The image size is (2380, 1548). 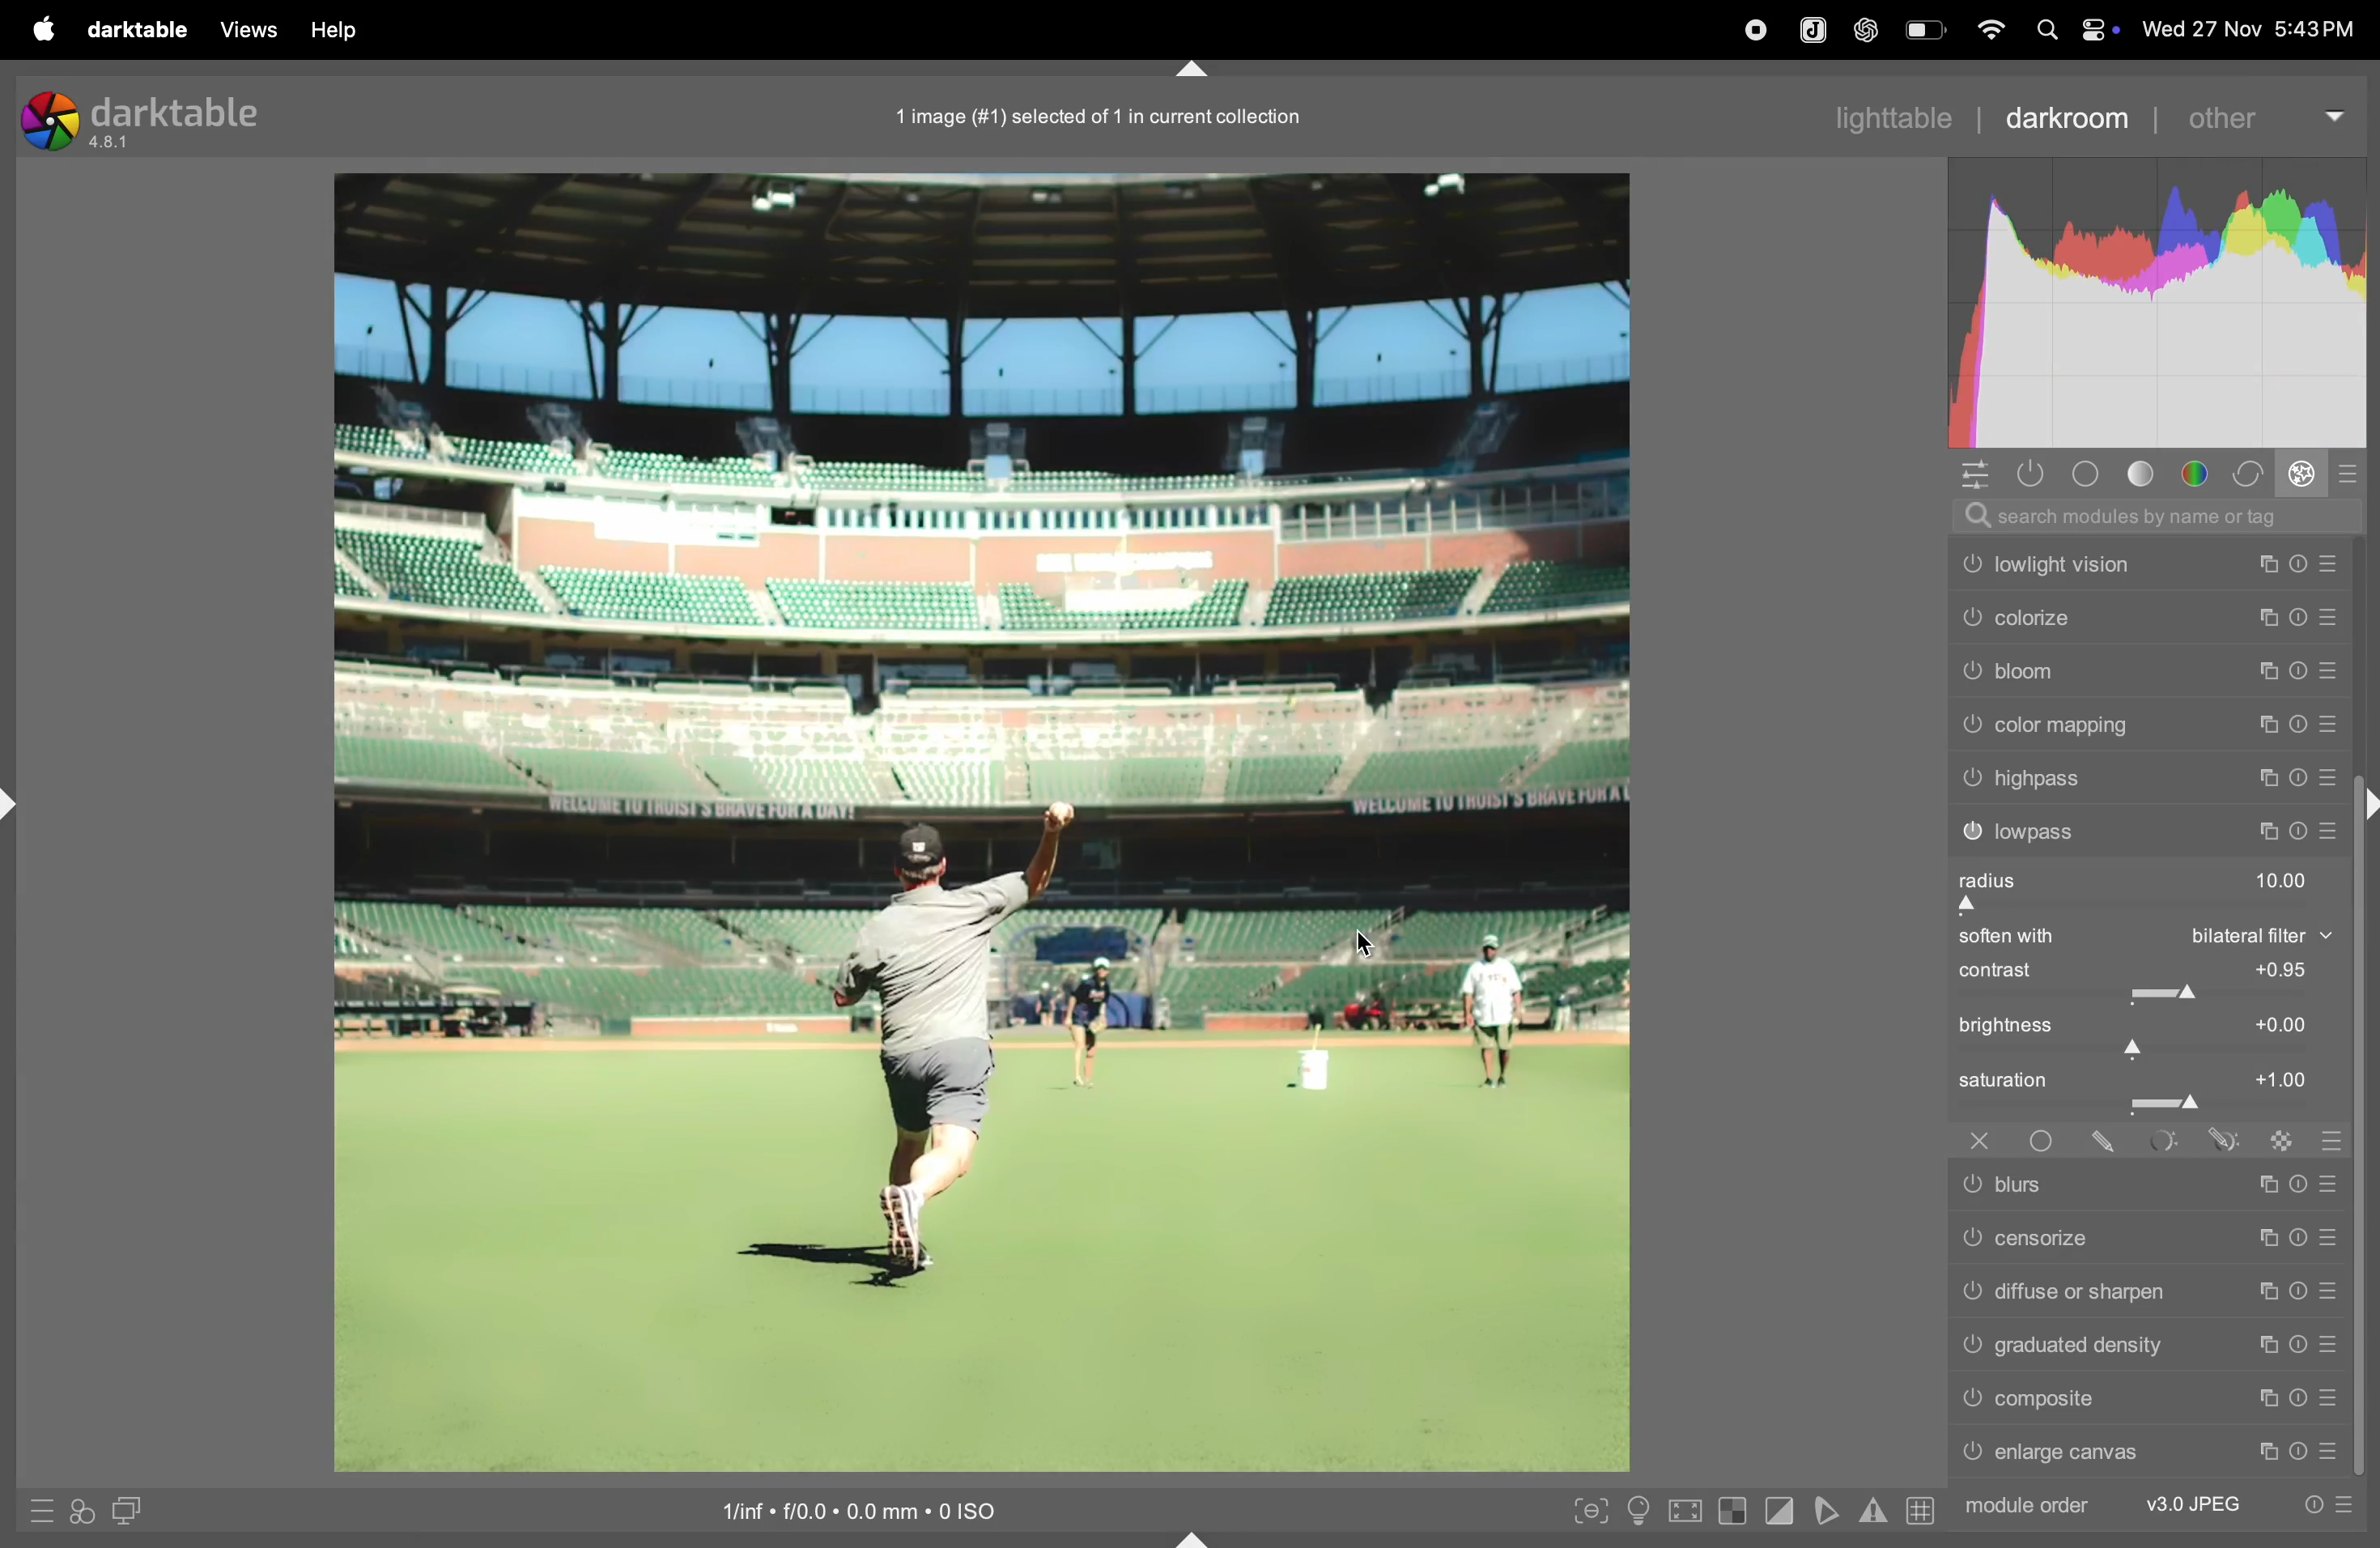 What do you see at coordinates (1750, 30) in the screenshot?
I see `record` at bounding box center [1750, 30].